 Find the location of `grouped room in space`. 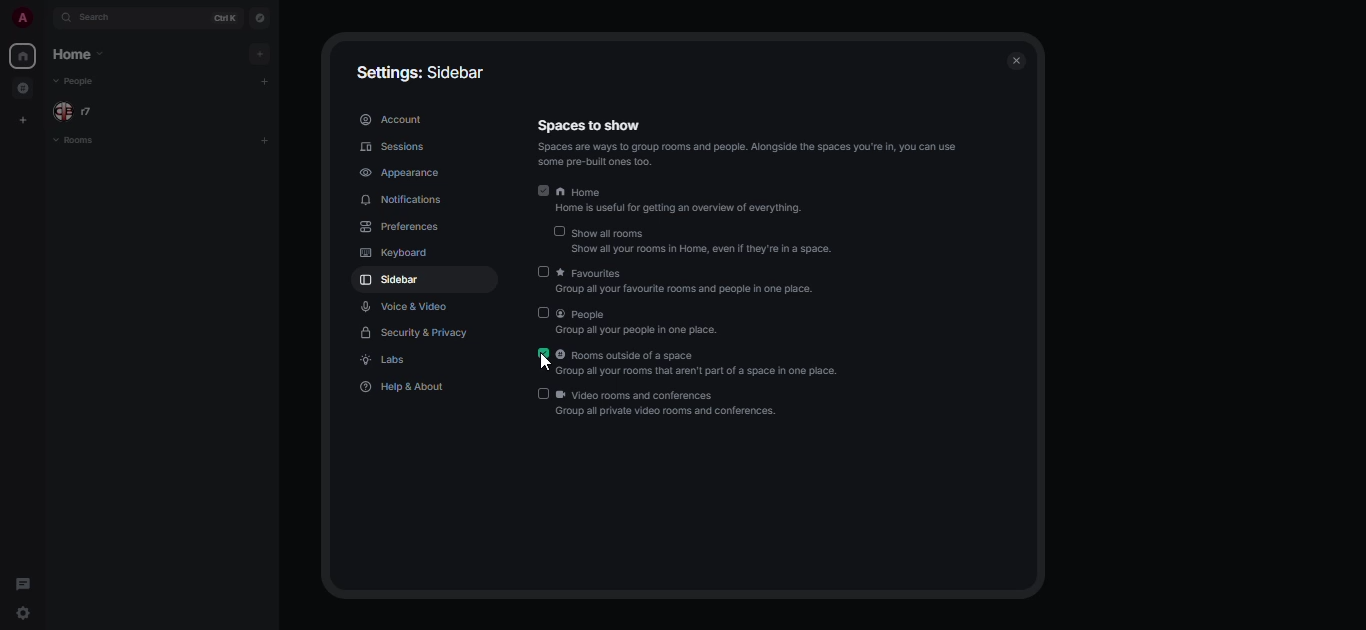

grouped room in space is located at coordinates (22, 88).